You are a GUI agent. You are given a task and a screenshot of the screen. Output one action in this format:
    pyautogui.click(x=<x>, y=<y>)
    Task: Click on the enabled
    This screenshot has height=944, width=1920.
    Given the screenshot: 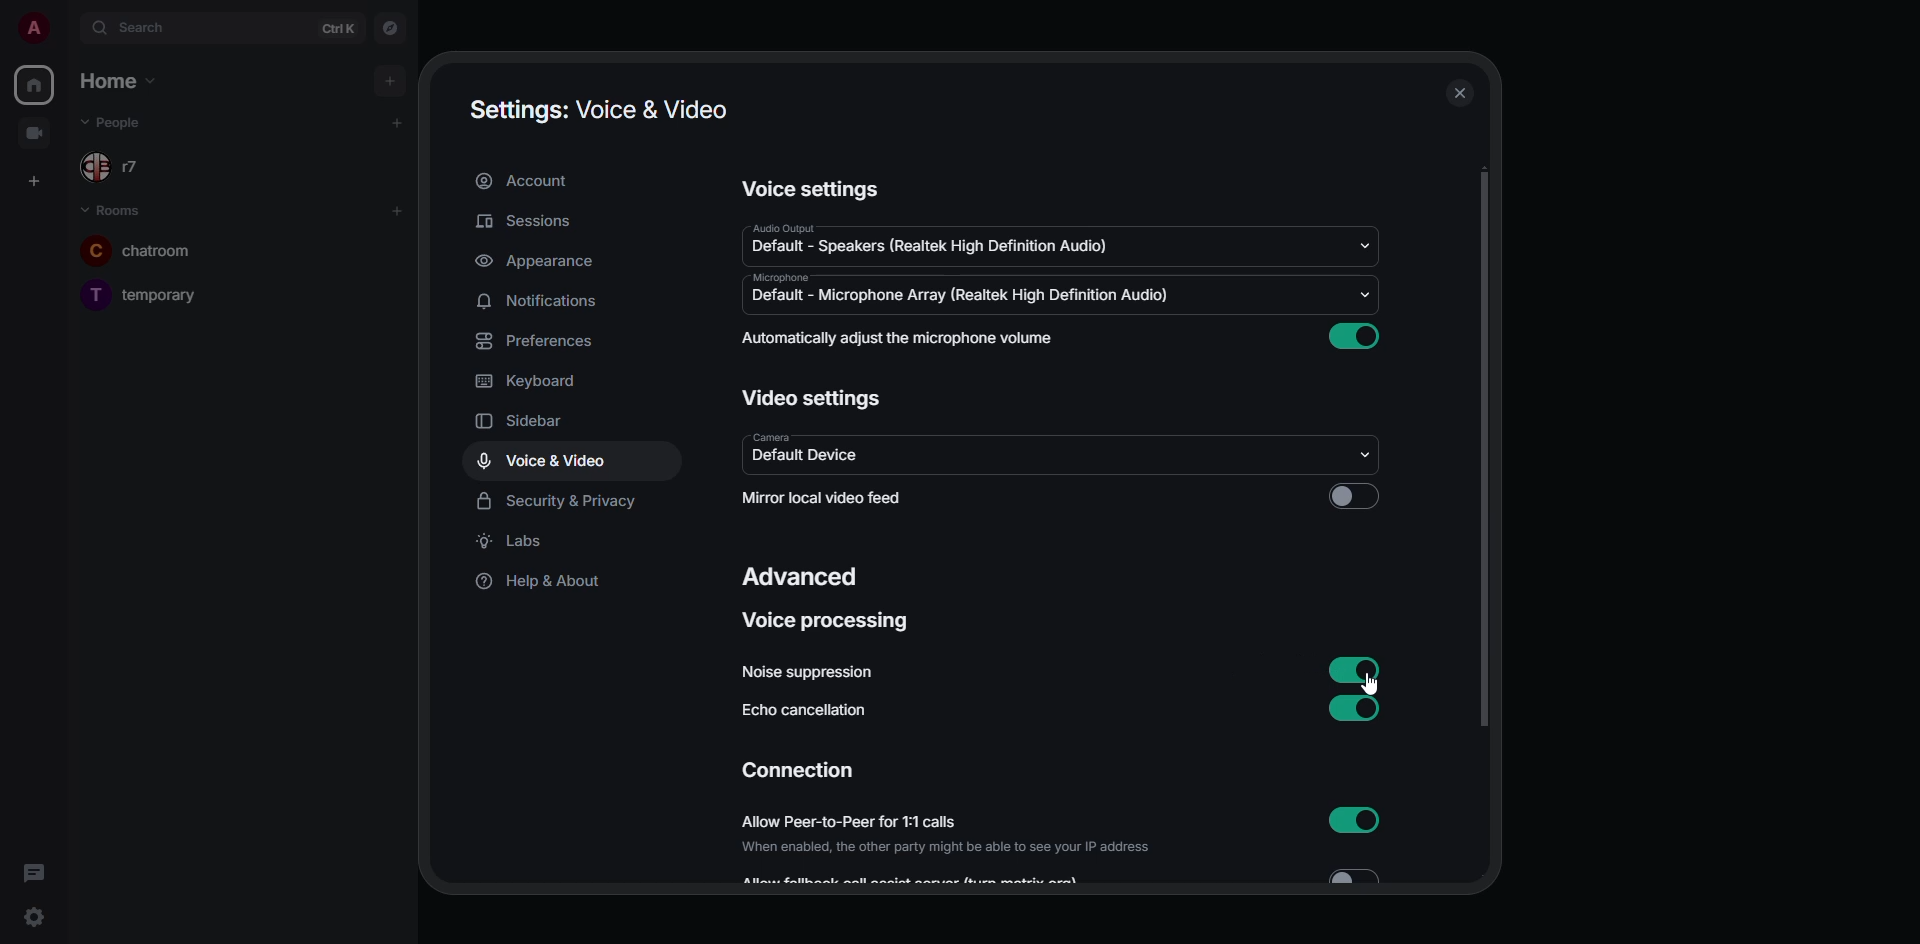 What is the action you would take?
    pyautogui.click(x=1354, y=821)
    